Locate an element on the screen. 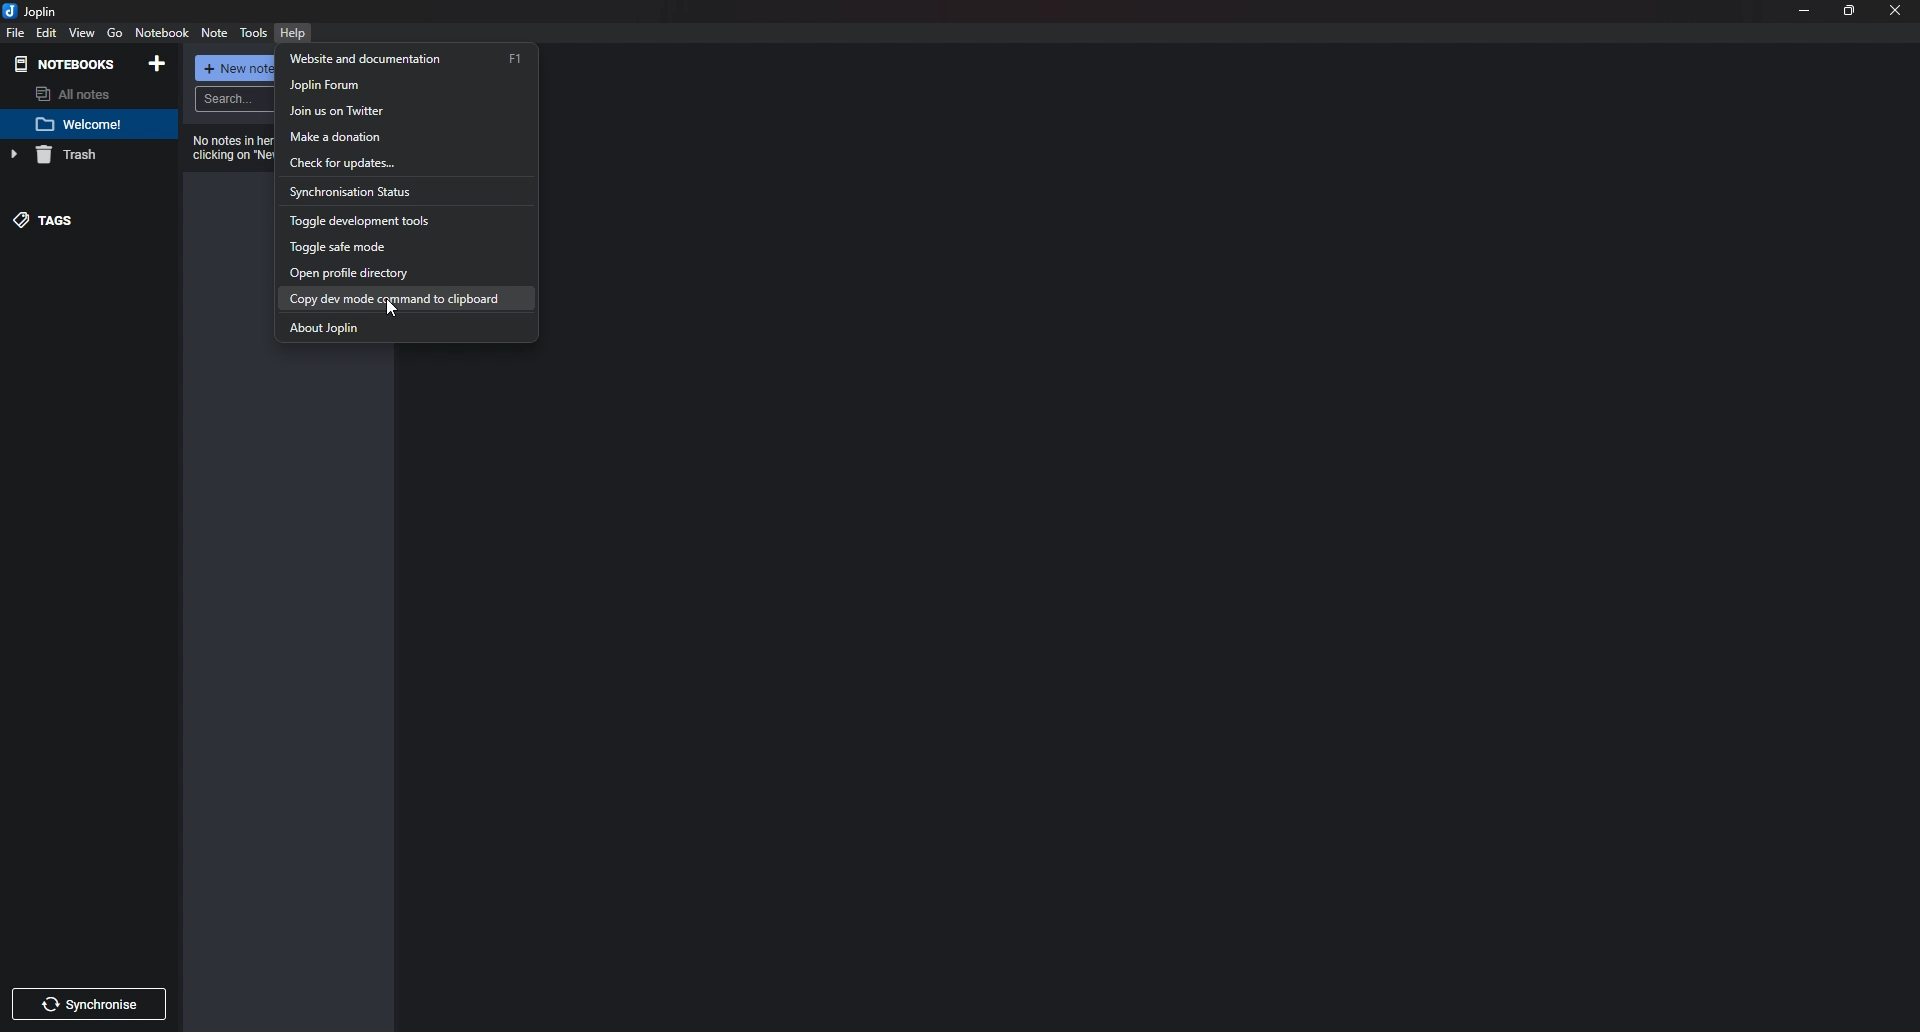 This screenshot has height=1032, width=1920. edit is located at coordinates (46, 32).